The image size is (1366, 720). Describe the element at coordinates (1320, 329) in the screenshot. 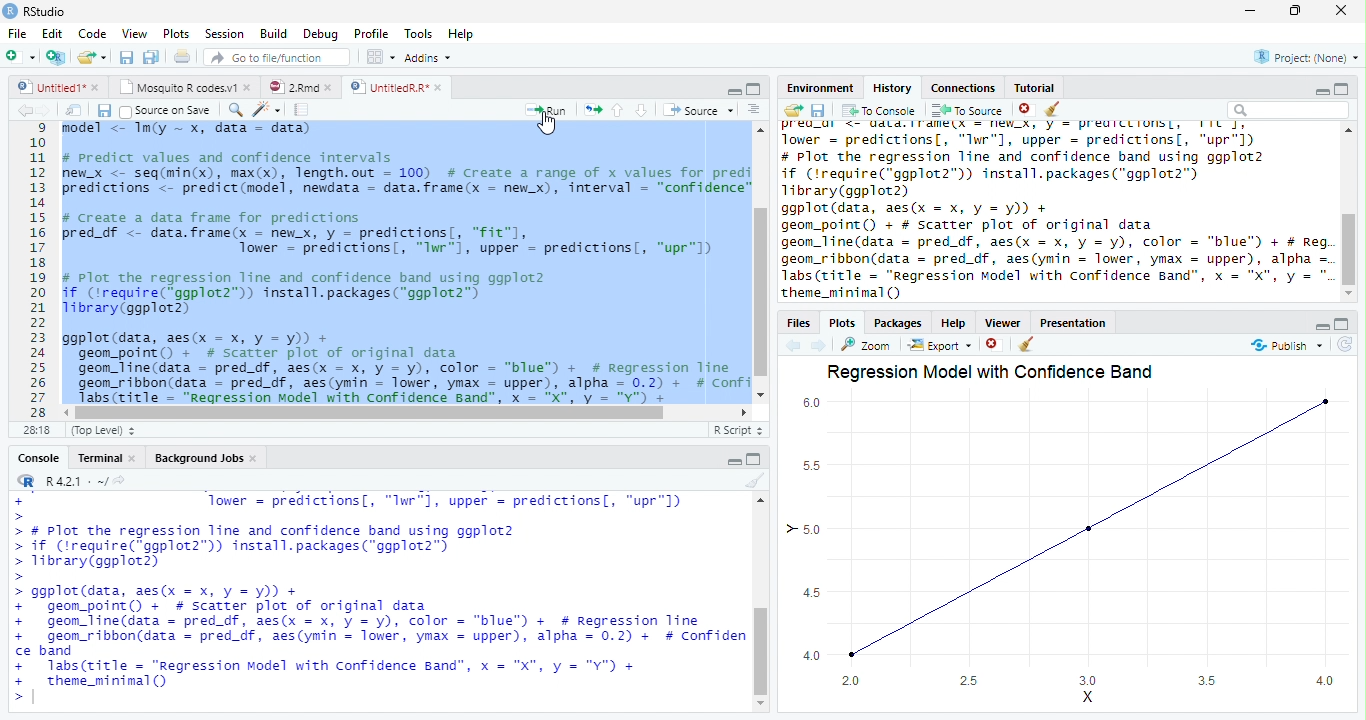

I see `minimize` at that location.